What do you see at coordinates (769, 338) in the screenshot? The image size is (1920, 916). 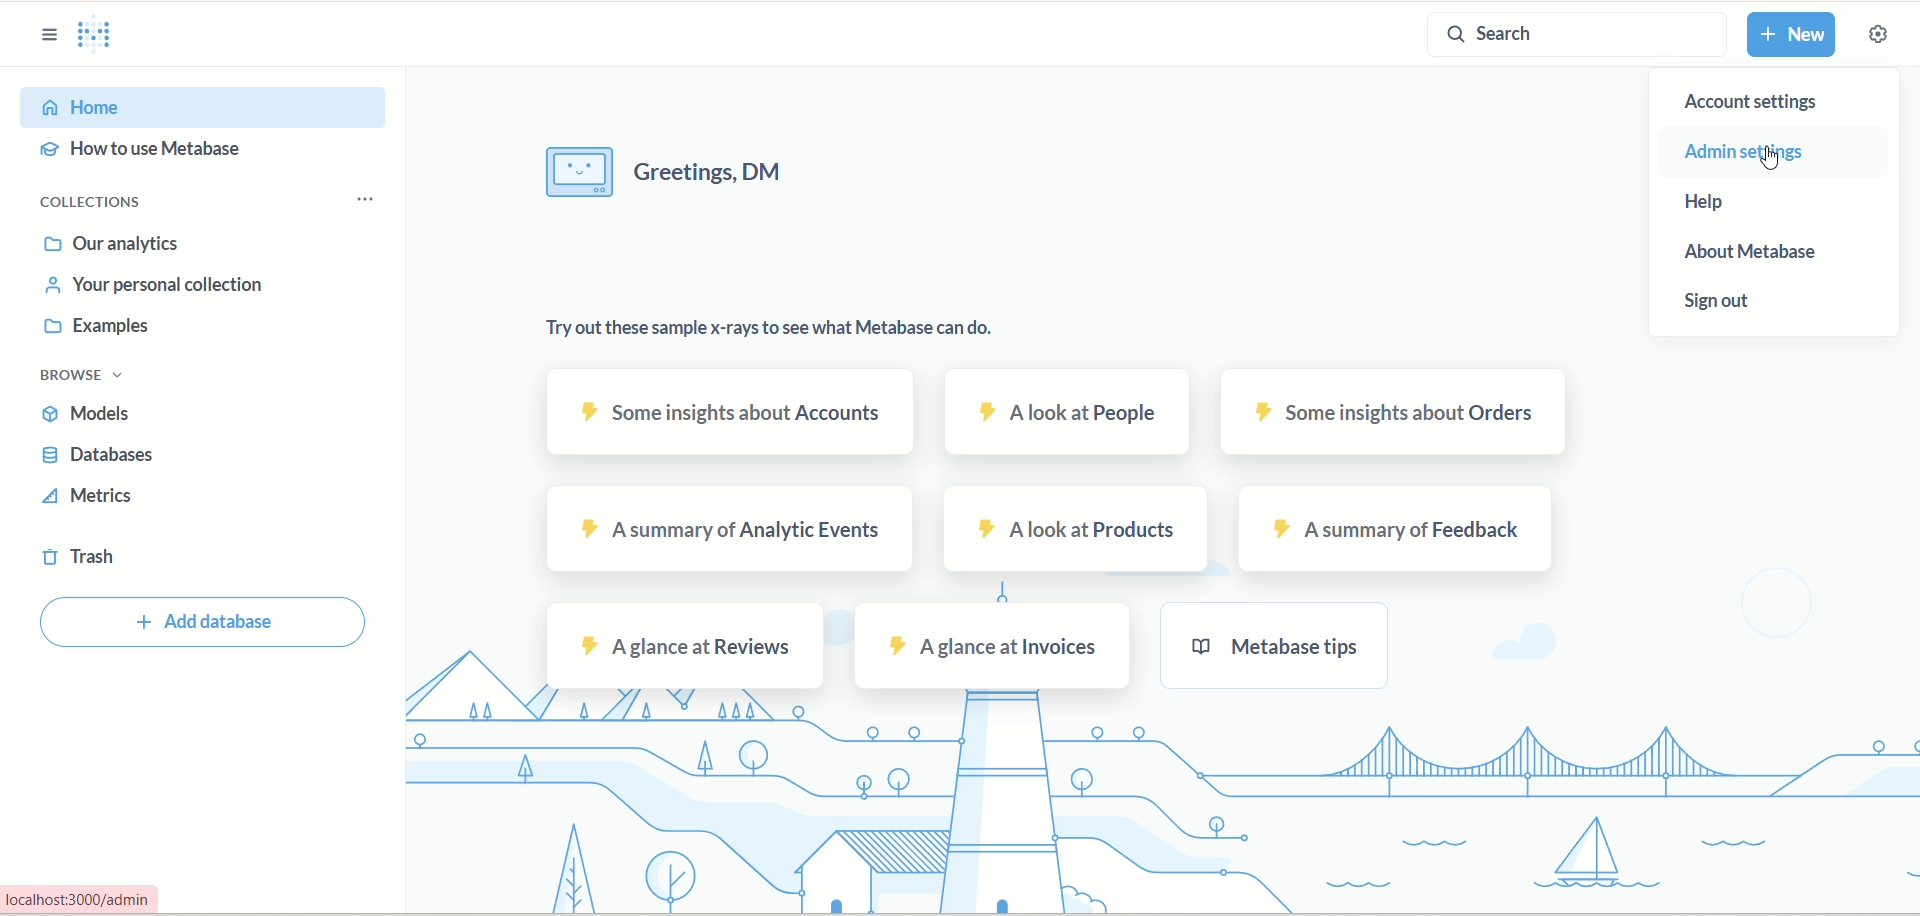 I see `try out these sample x-rays to see what metabase can do` at bounding box center [769, 338].